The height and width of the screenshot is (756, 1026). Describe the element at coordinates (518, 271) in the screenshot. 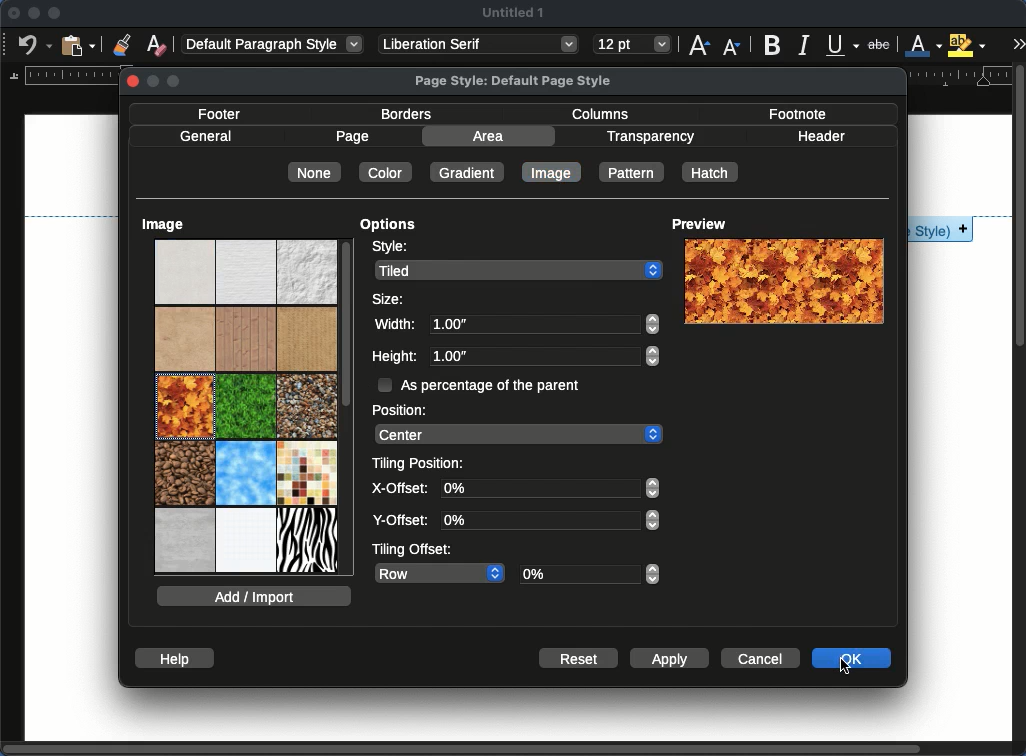

I see `tiled` at that location.